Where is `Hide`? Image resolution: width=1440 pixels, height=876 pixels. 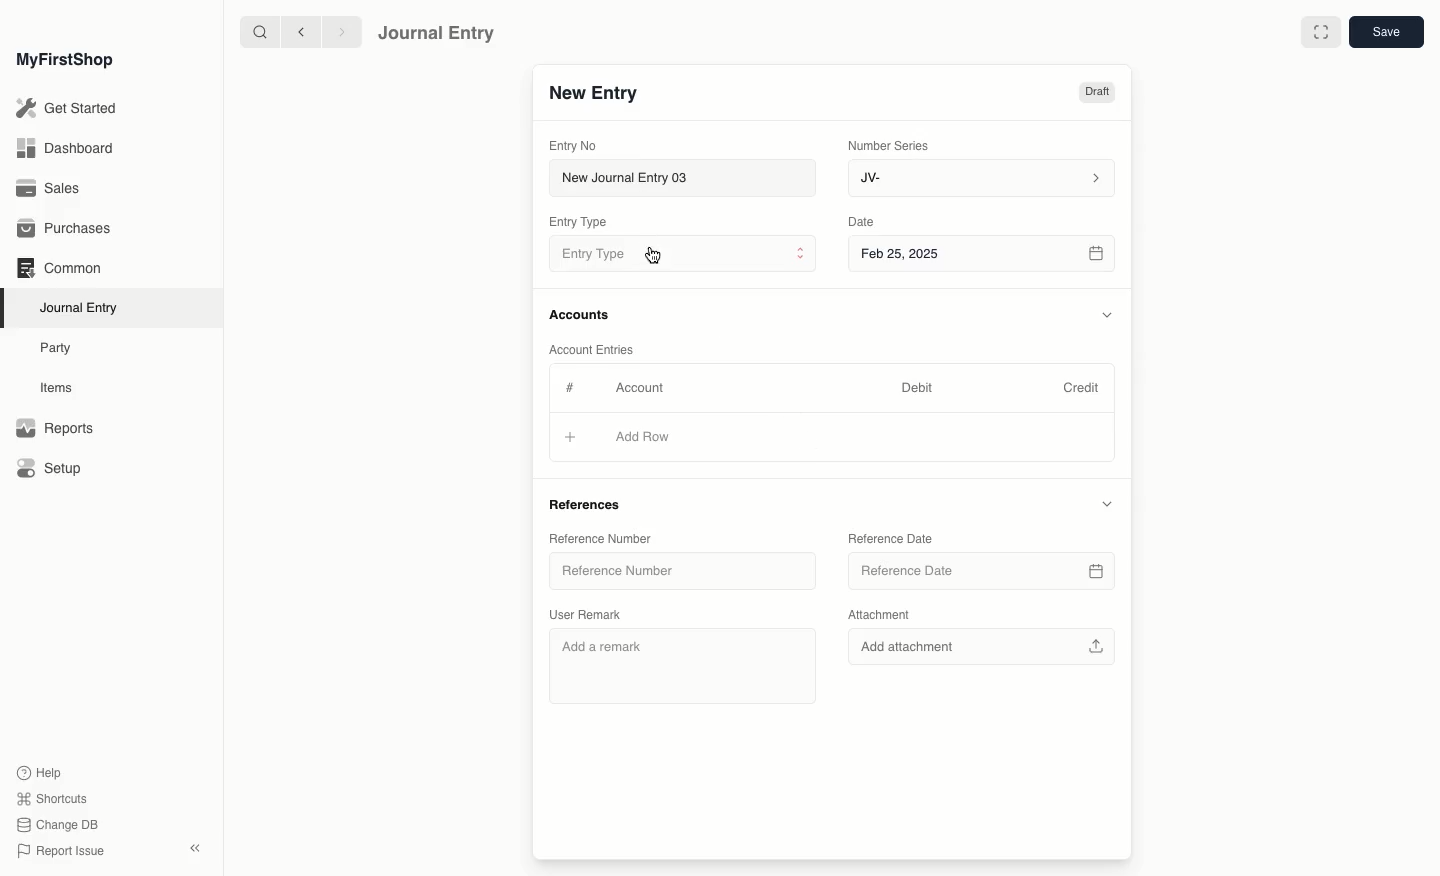
Hide is located at coordinates (1105, 505).